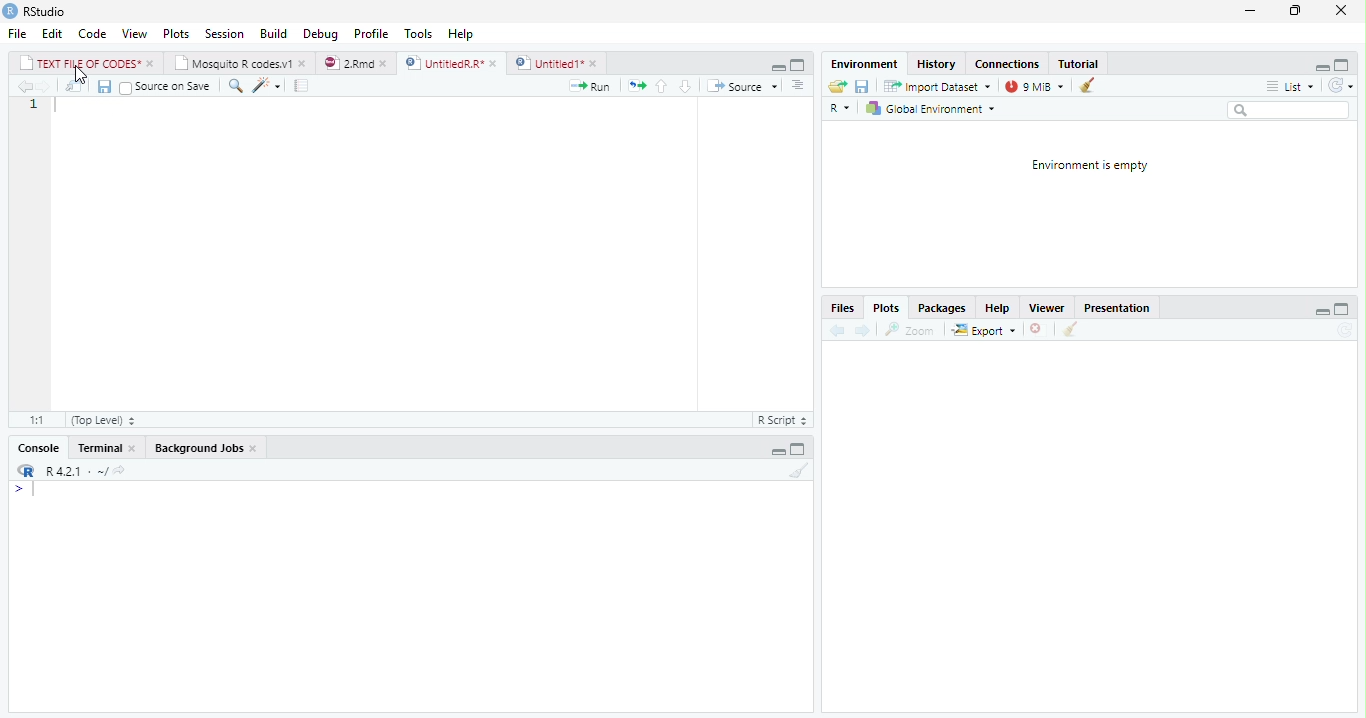 The width and height of the screenshot is (1366, 718). I want to click on Session, so click(226, 36).